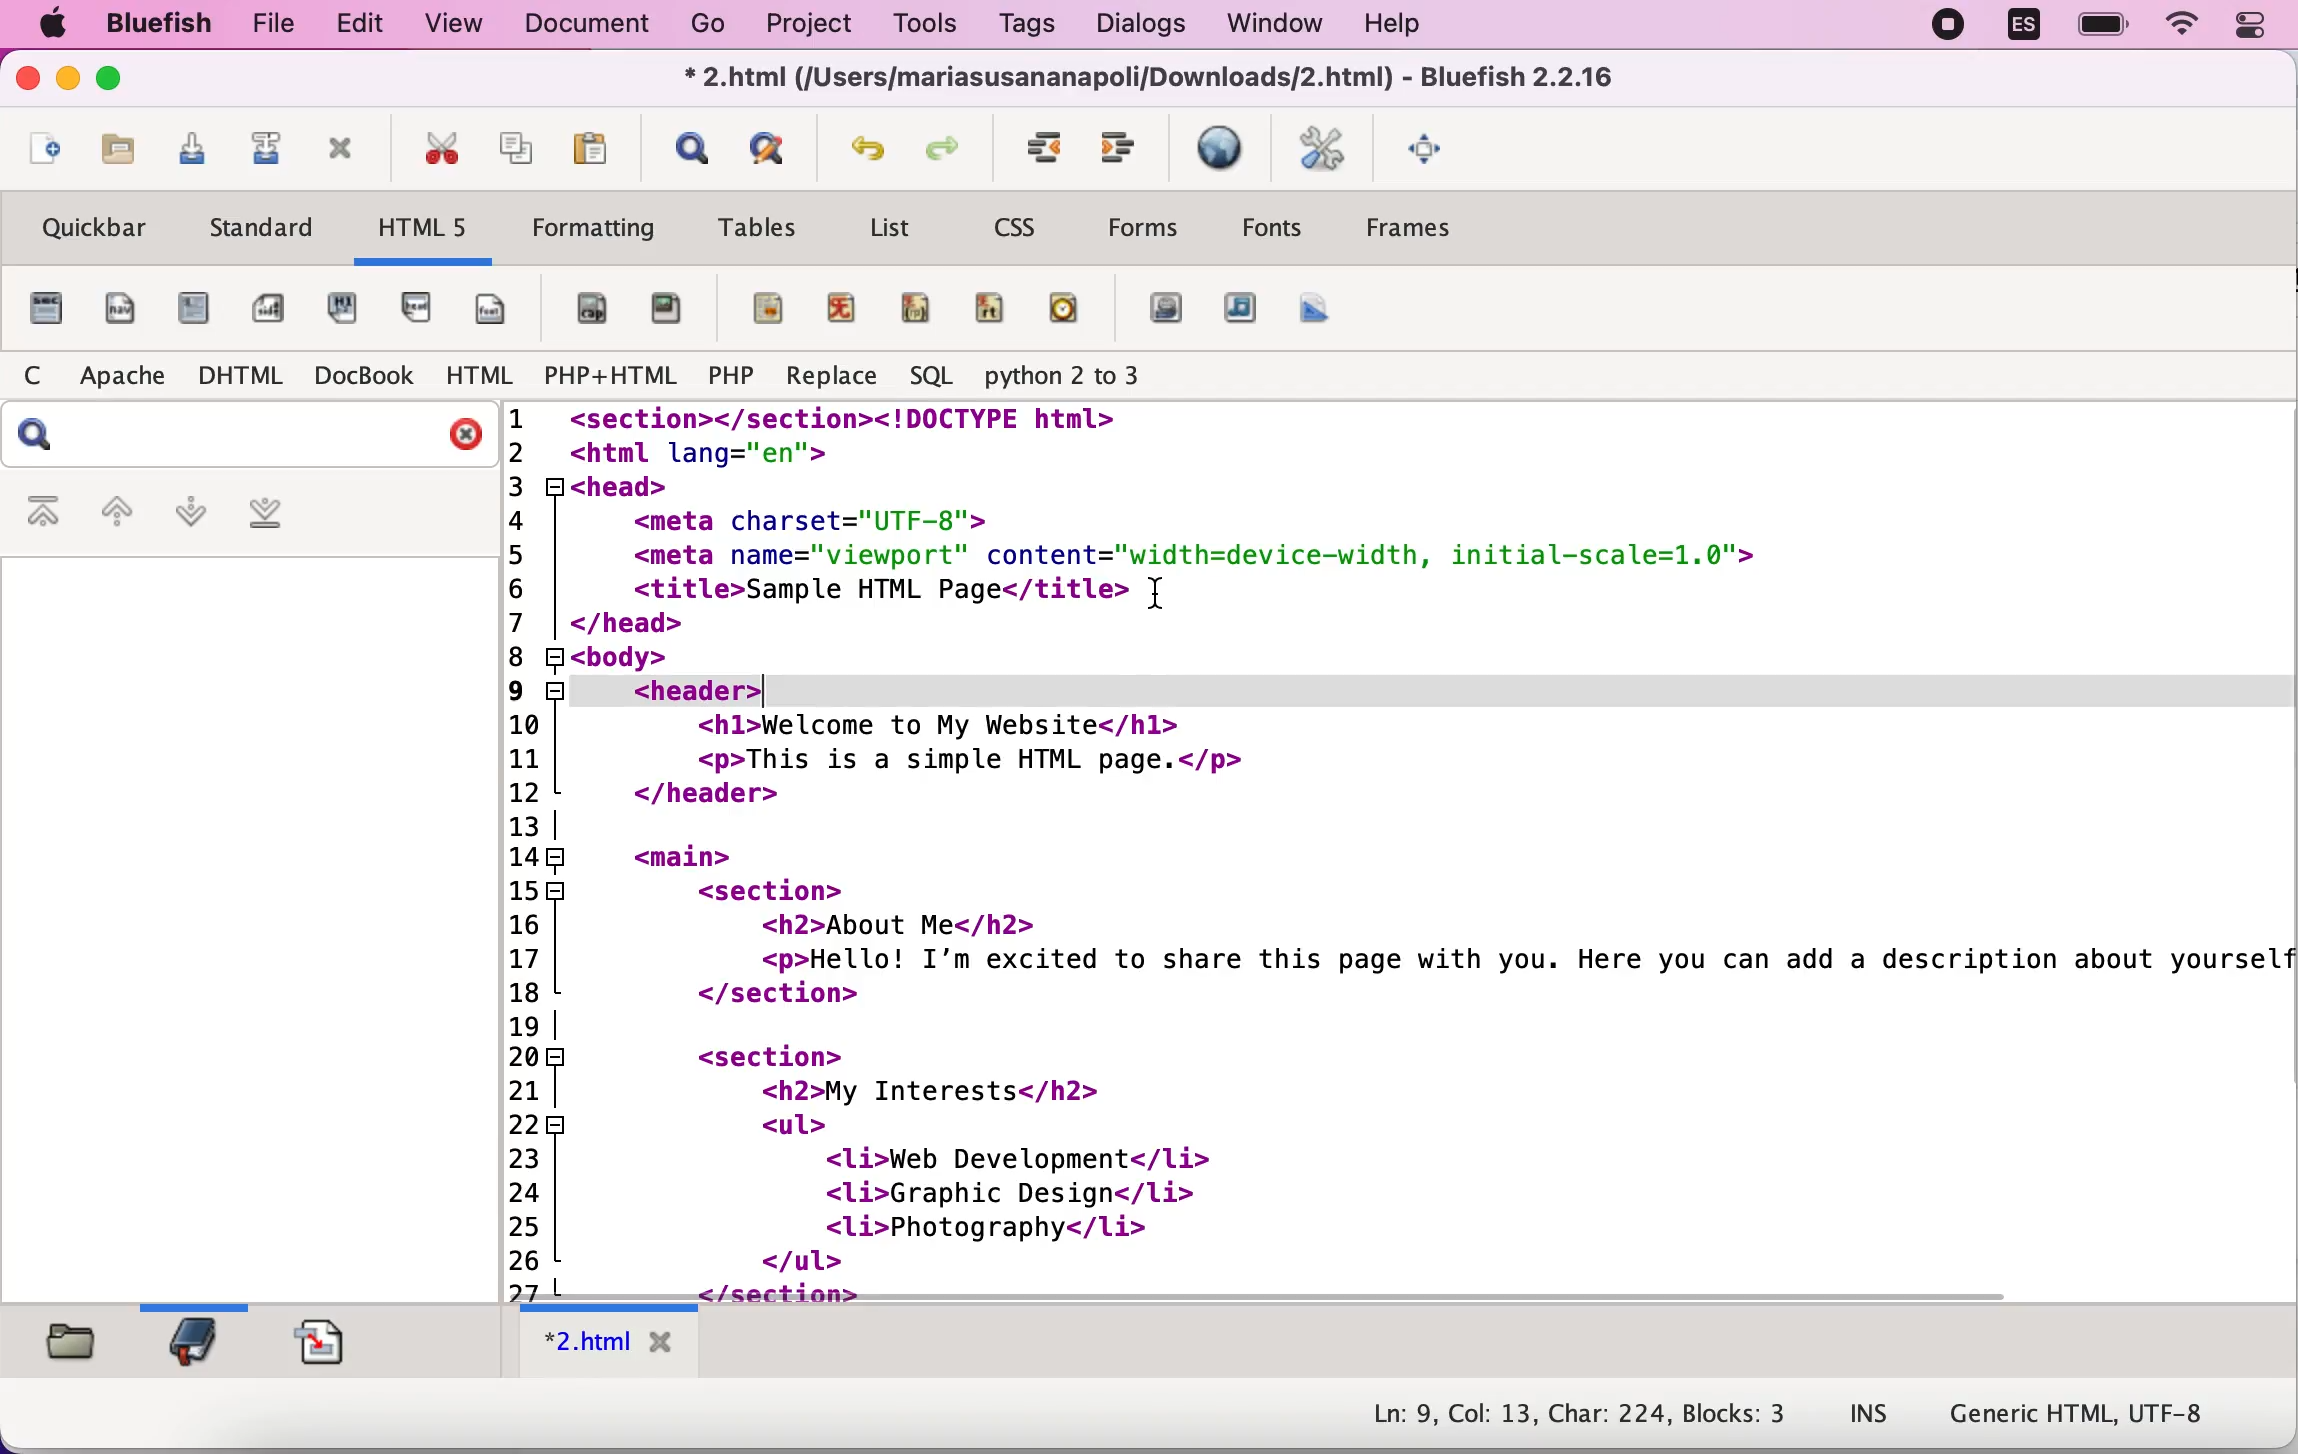 Image resolution: width=2298 pixels, height=1454 pixels. I want to click on html5, so click(427, 233).